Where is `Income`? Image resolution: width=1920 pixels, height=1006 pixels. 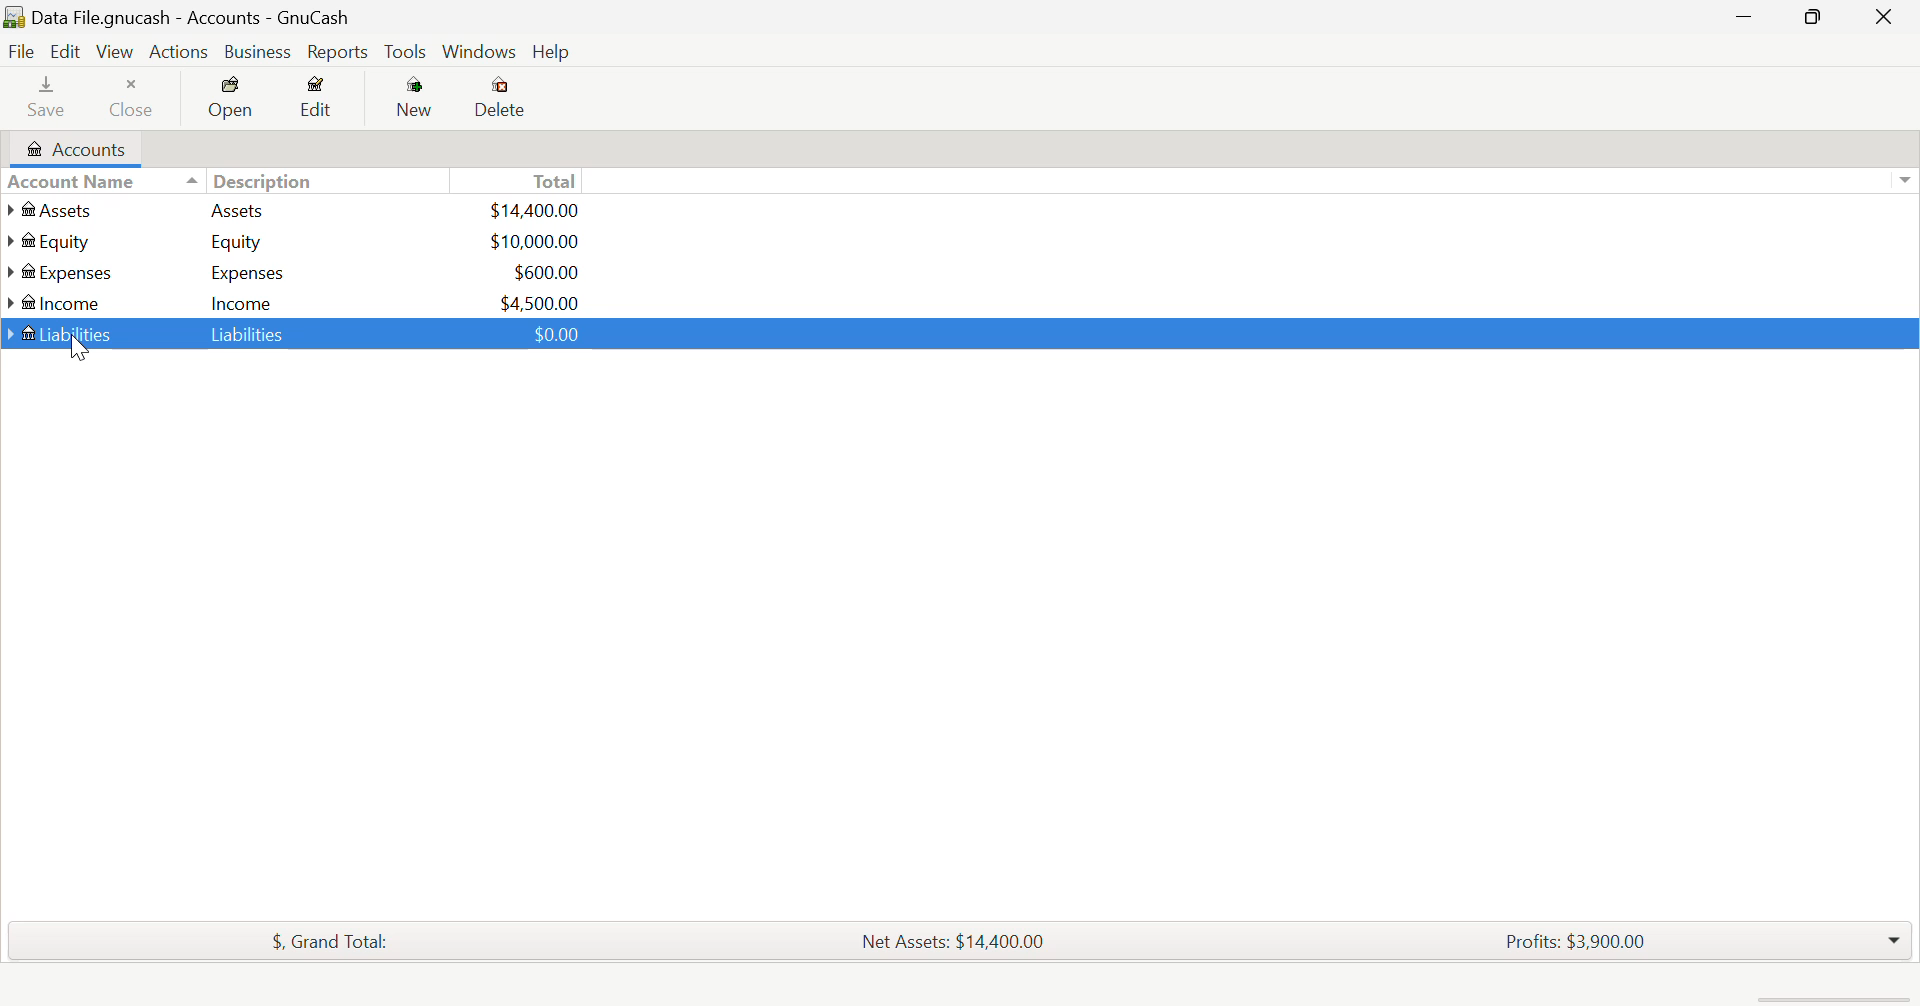 Income is located at coordinates (242, 302).